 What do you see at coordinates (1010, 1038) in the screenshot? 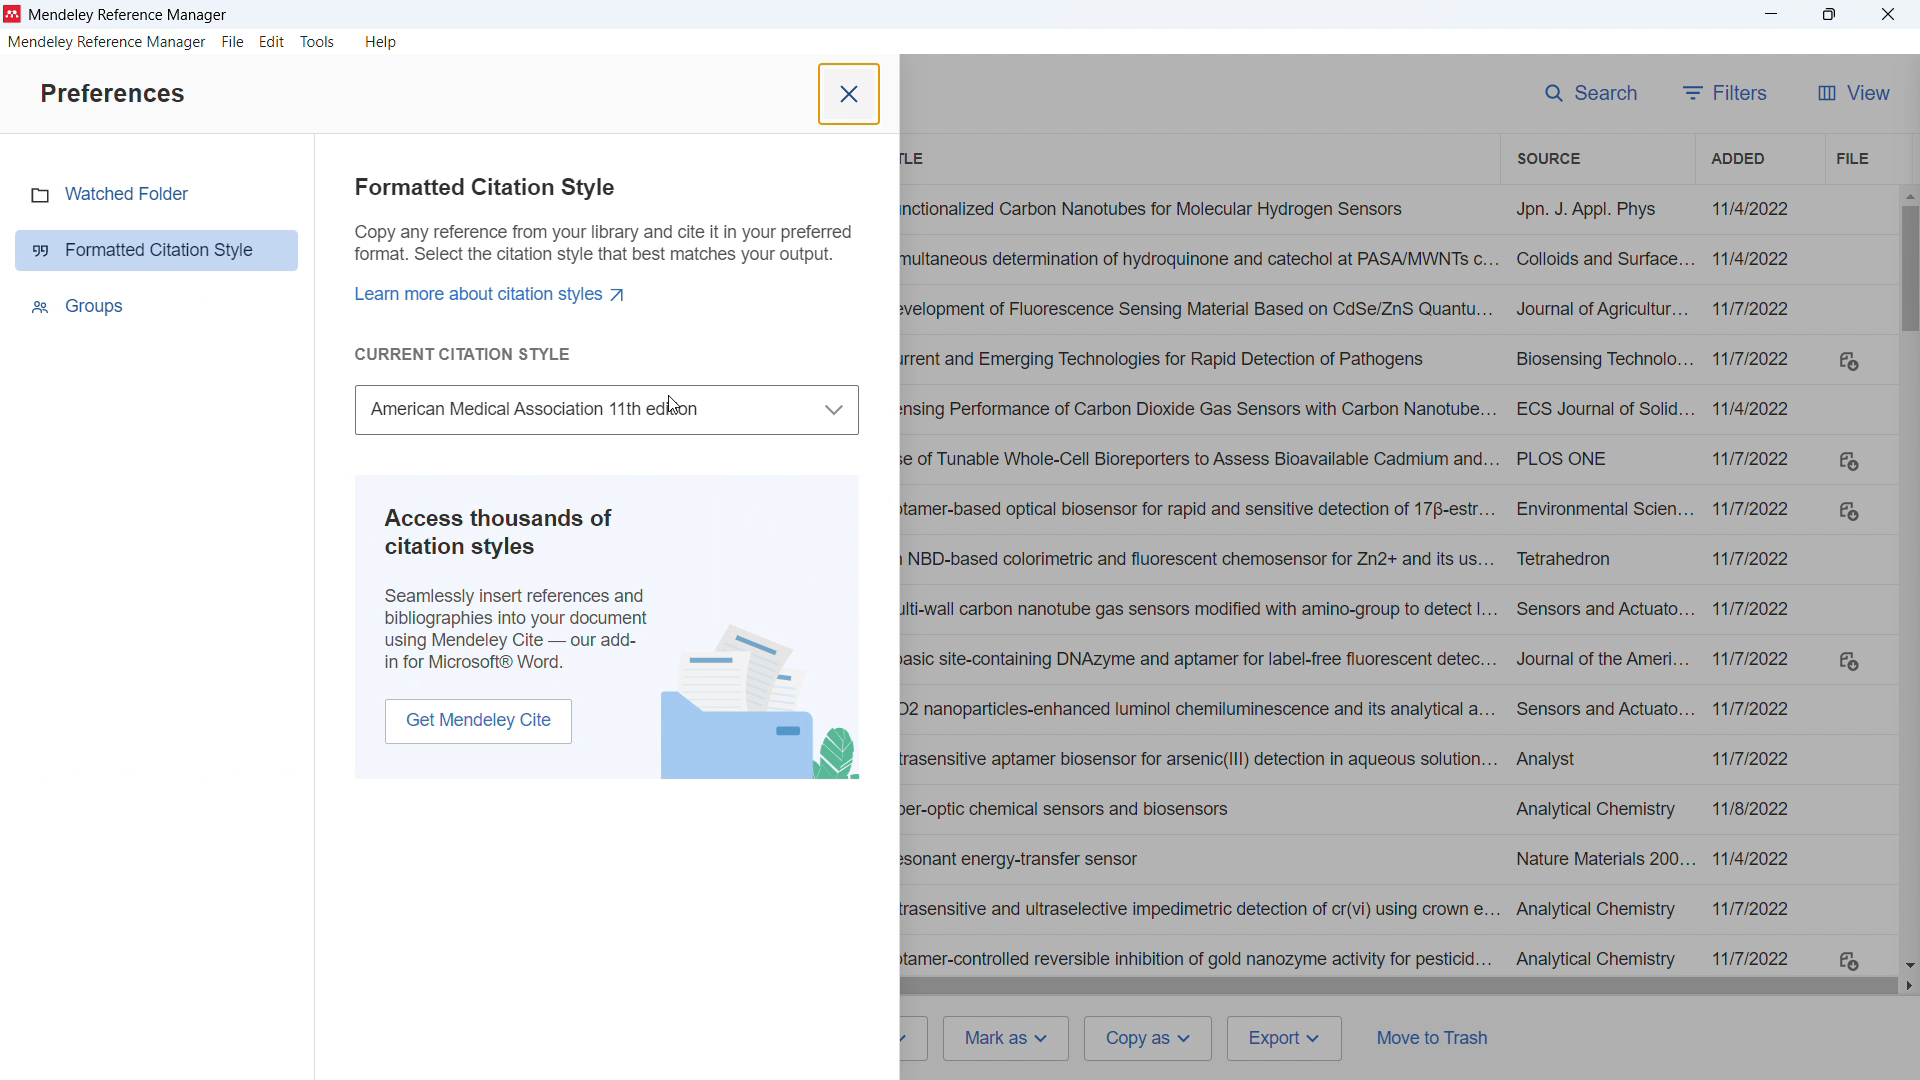
I see `Mark as ` at bounding box center [1010, 1038].